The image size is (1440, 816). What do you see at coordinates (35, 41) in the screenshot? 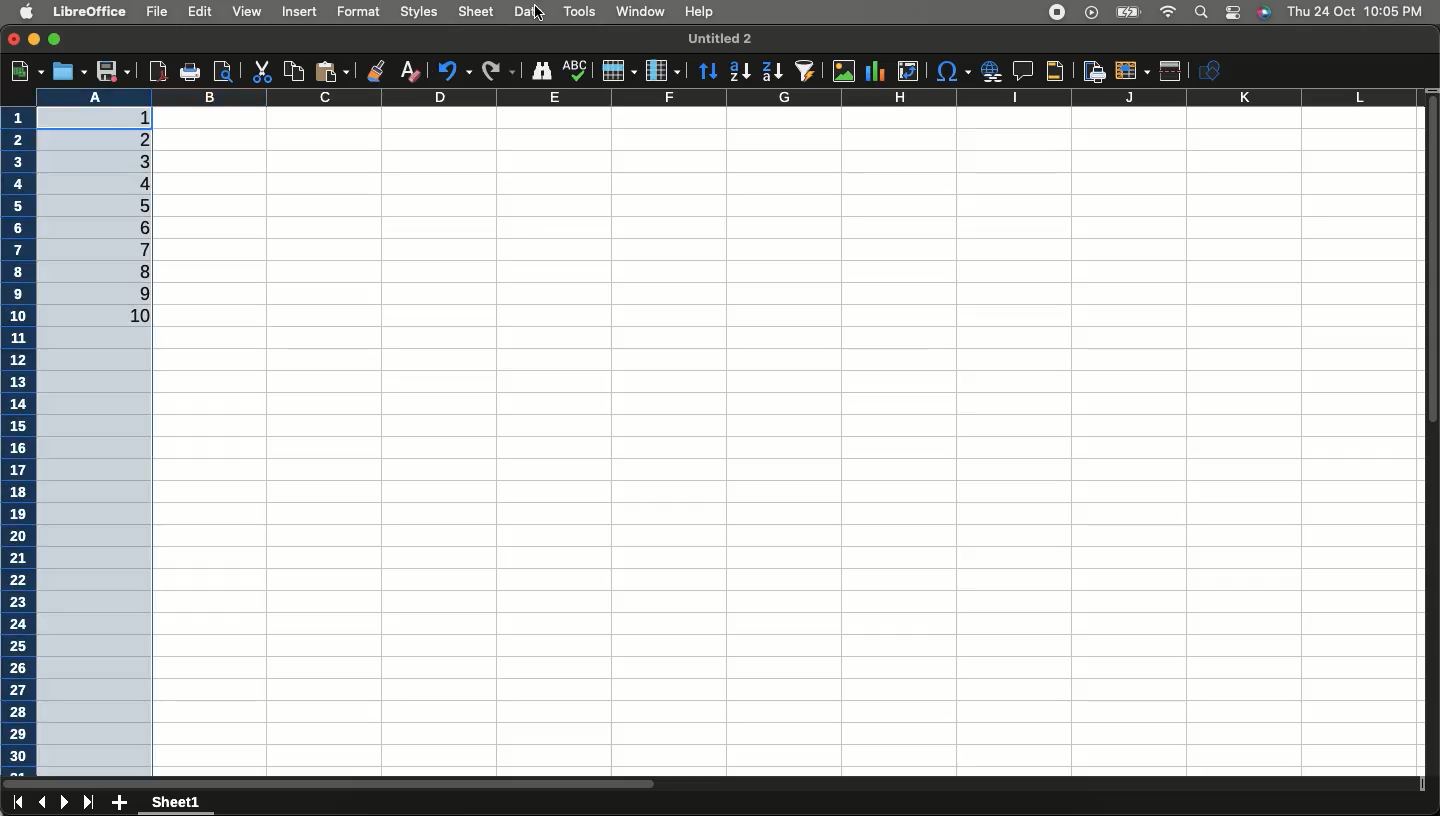
I see `Minimize` at bounding box center [35, 41].